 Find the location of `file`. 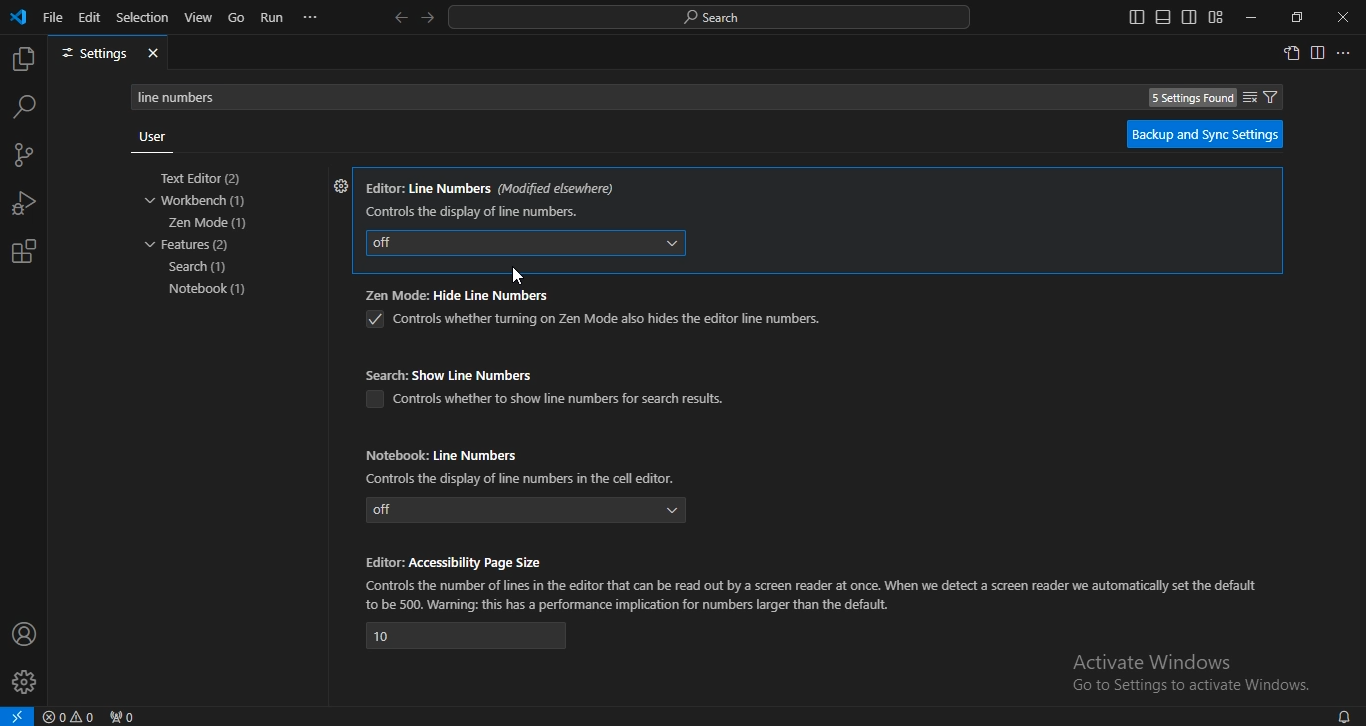

file is located at coordinates (53, 16).